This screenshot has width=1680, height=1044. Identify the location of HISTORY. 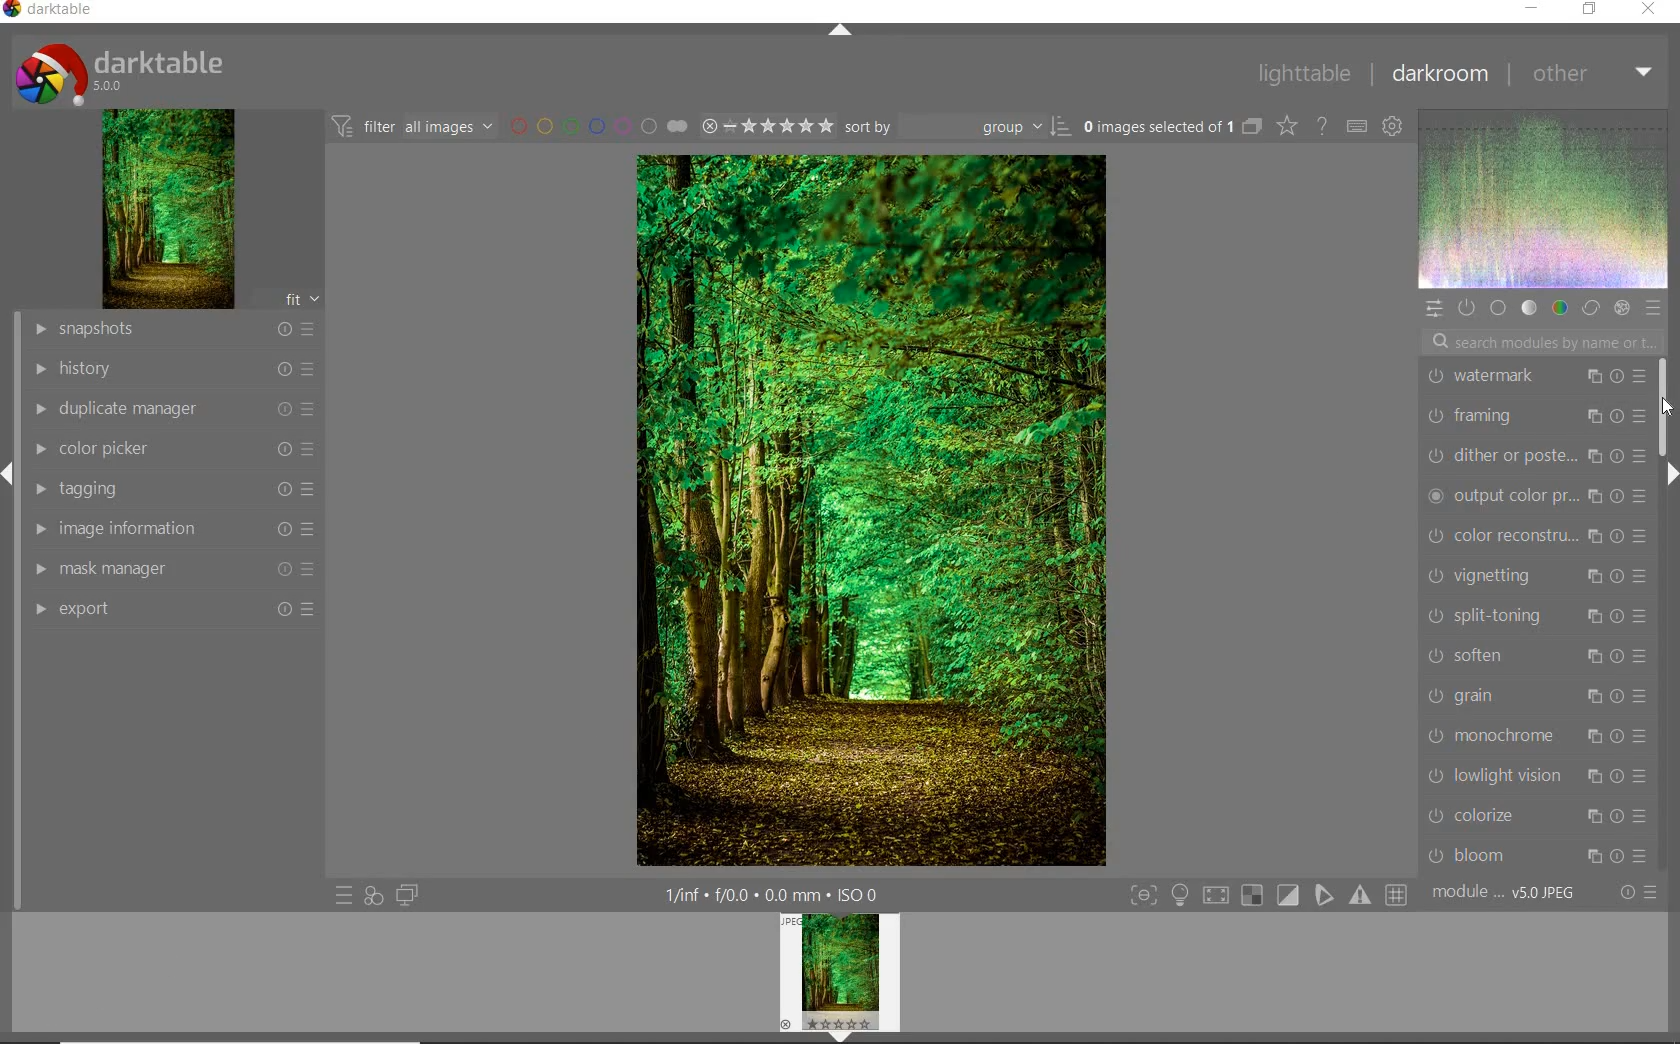
(170, 370).